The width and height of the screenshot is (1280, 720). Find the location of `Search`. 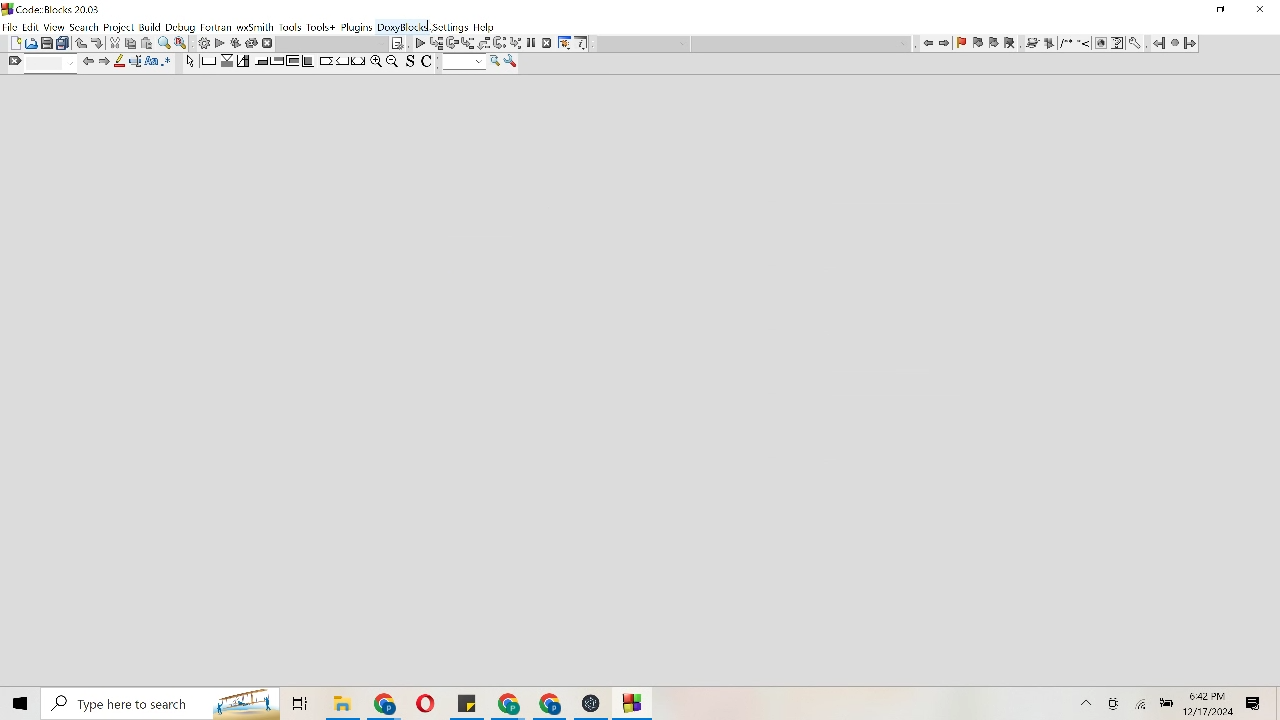

Search is located at coordinates (472, 63).